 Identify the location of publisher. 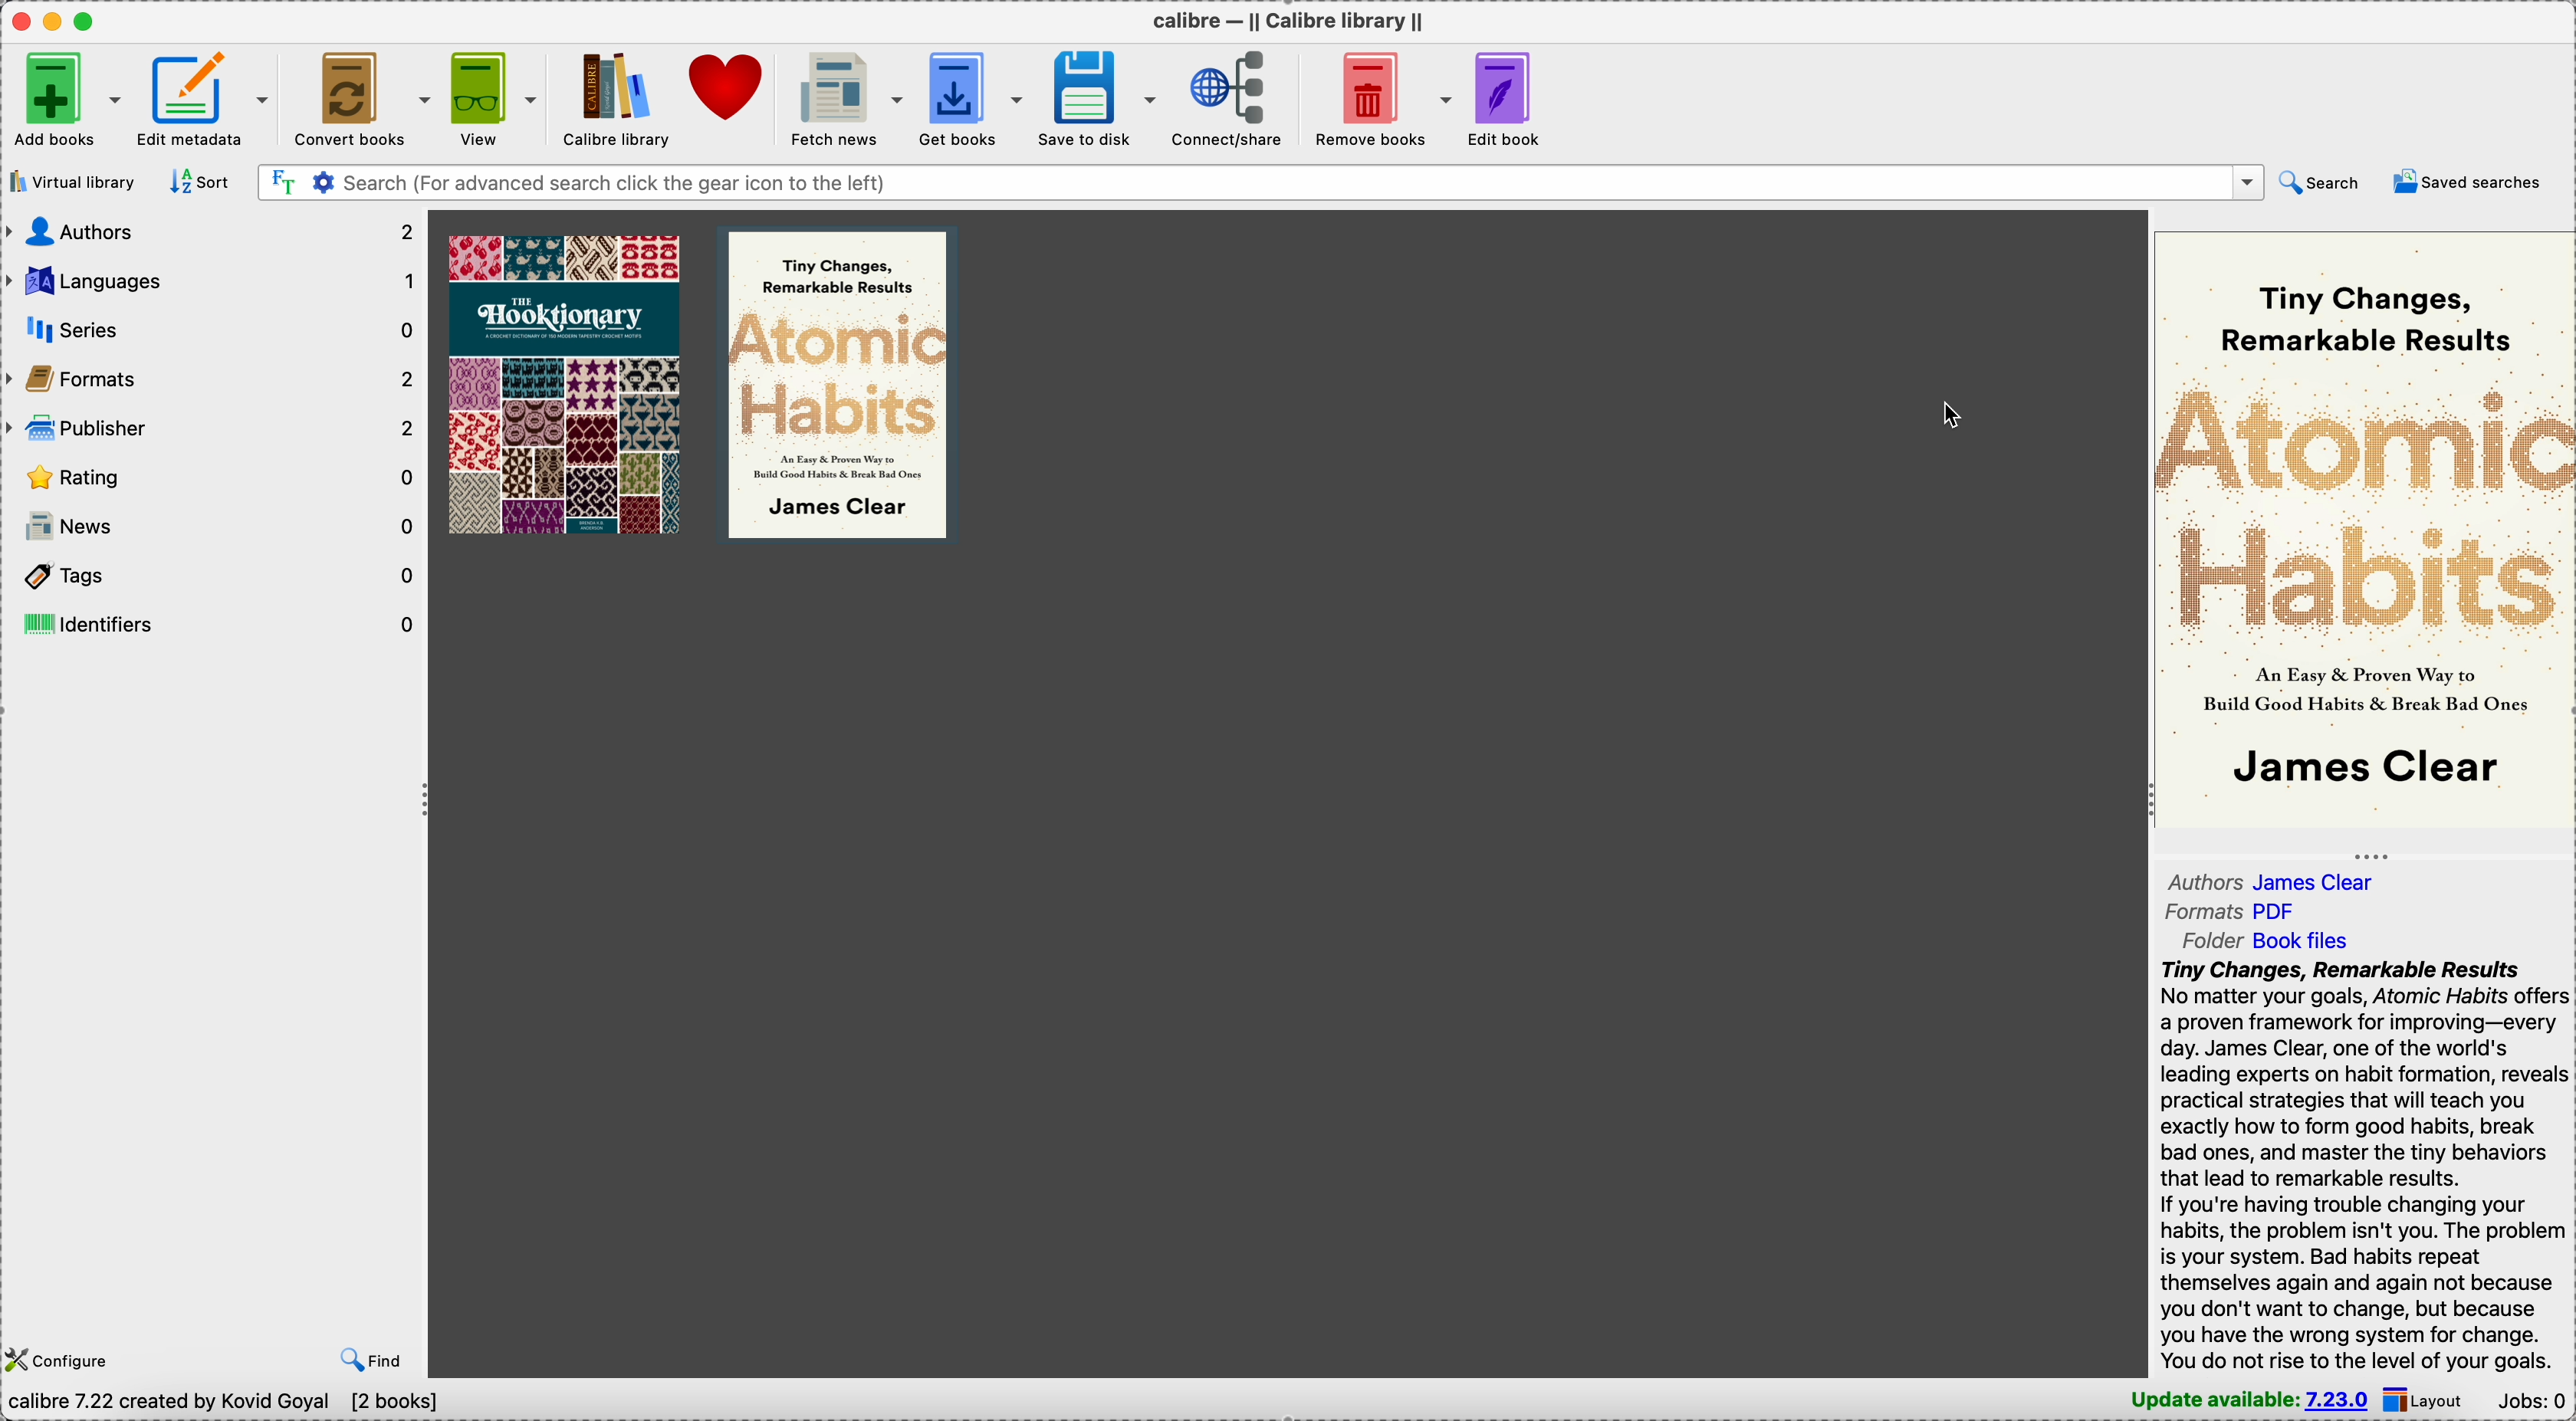
(213, 432).